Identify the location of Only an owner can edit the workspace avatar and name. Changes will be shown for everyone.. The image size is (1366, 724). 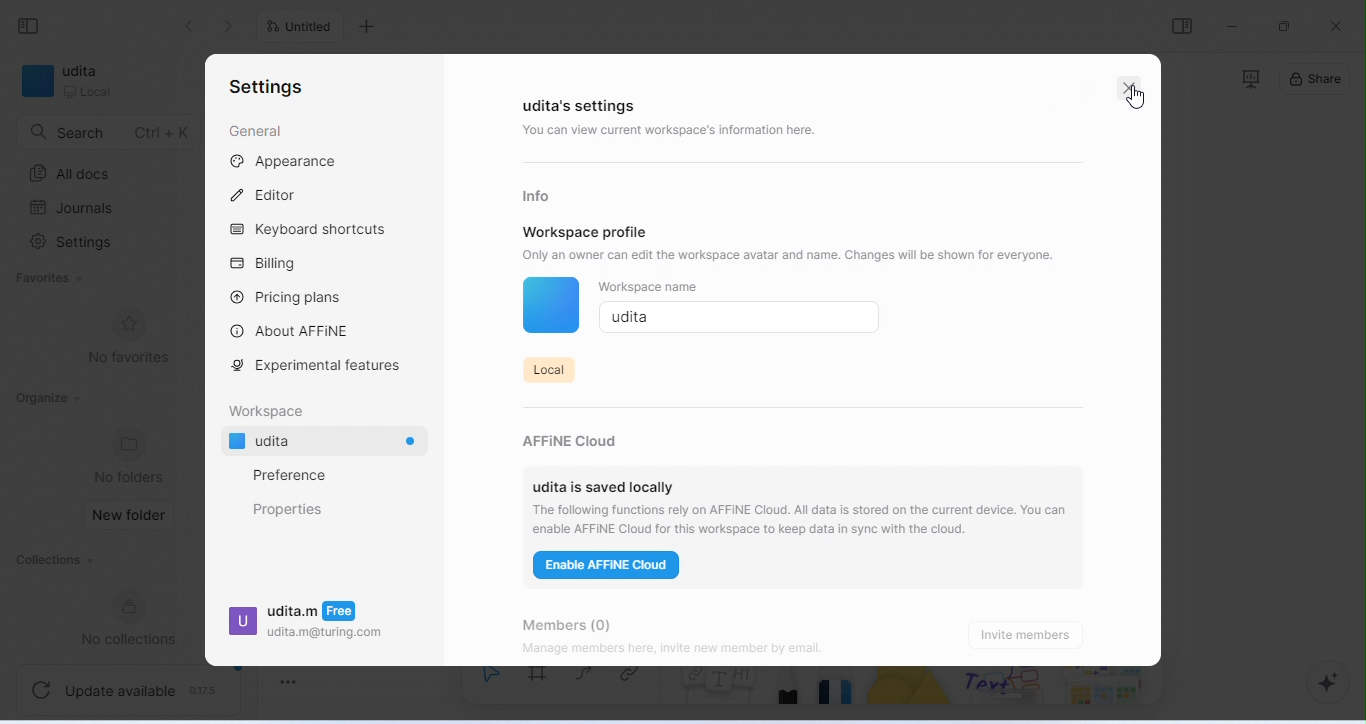
(800, 254).